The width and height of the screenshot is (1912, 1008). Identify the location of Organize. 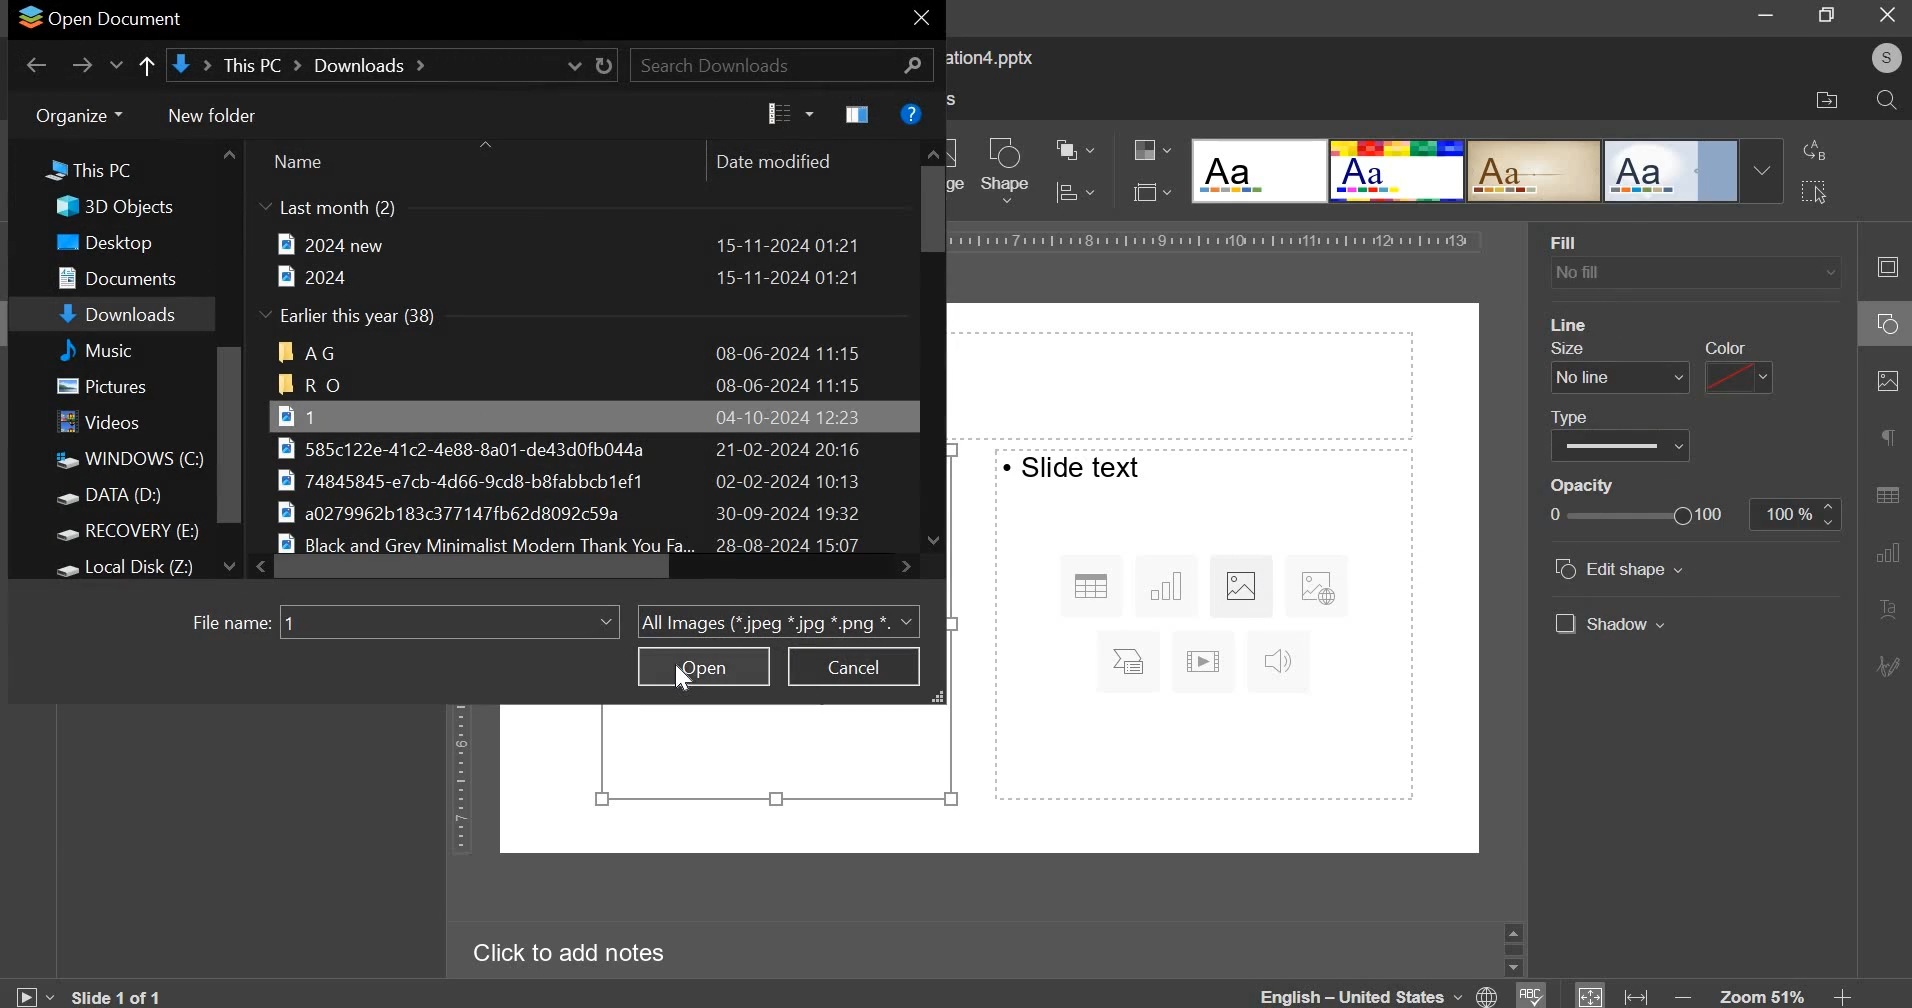
(77, 115).